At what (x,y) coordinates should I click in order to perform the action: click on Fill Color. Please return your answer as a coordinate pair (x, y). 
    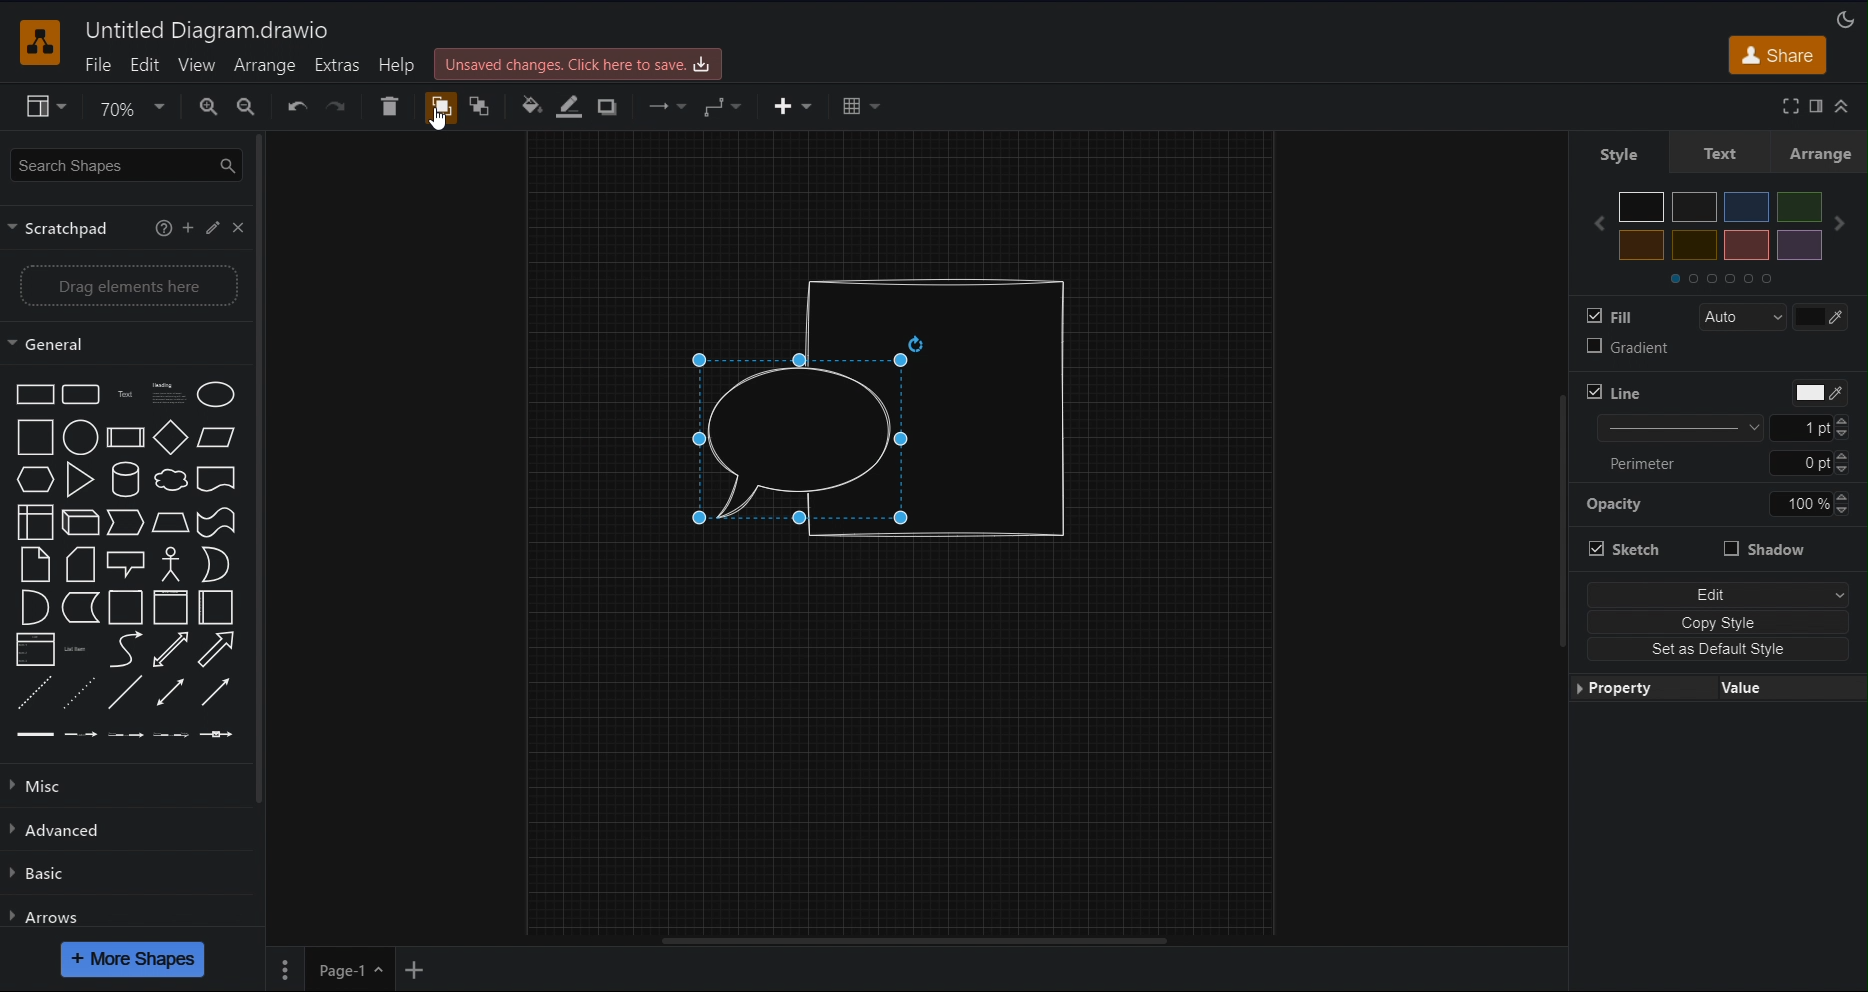
    Looking at the image, I should click on (529, 106).